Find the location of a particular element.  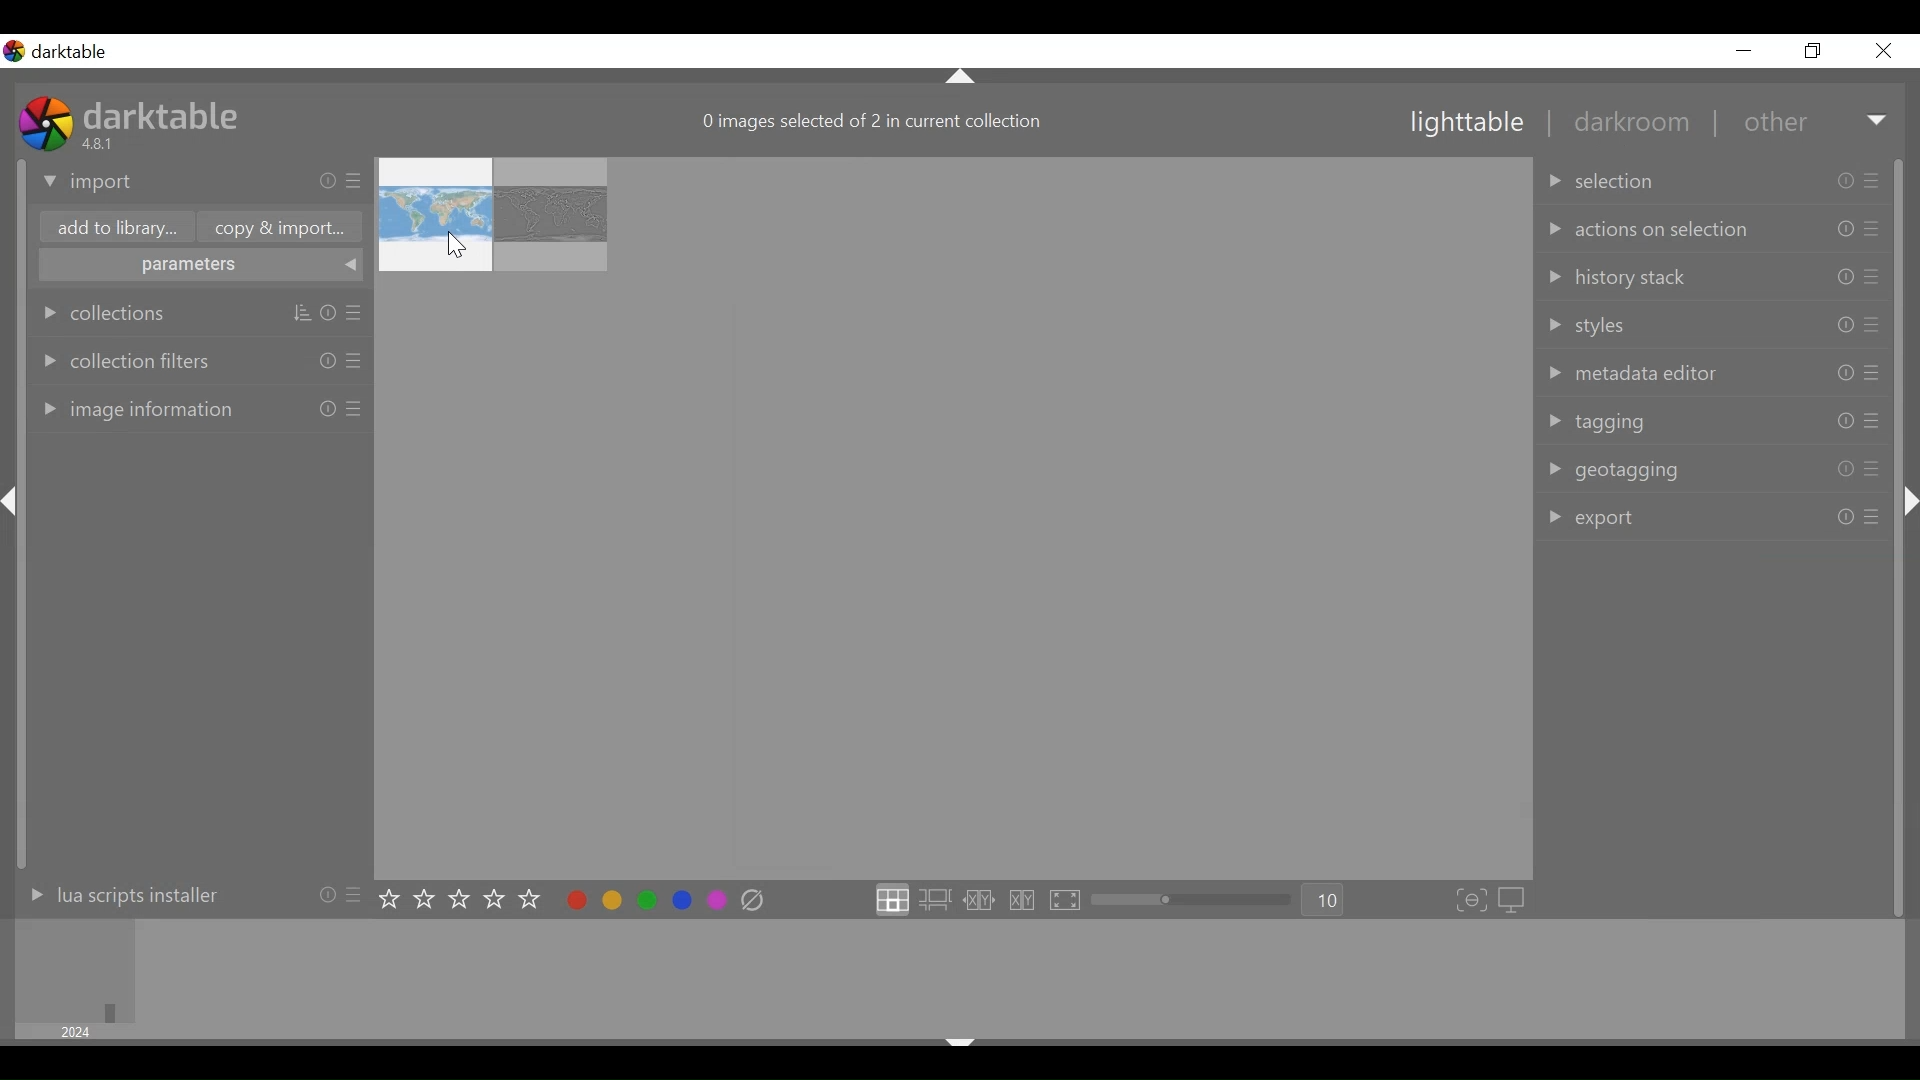

set star setting is located at coordinates (458, 899).